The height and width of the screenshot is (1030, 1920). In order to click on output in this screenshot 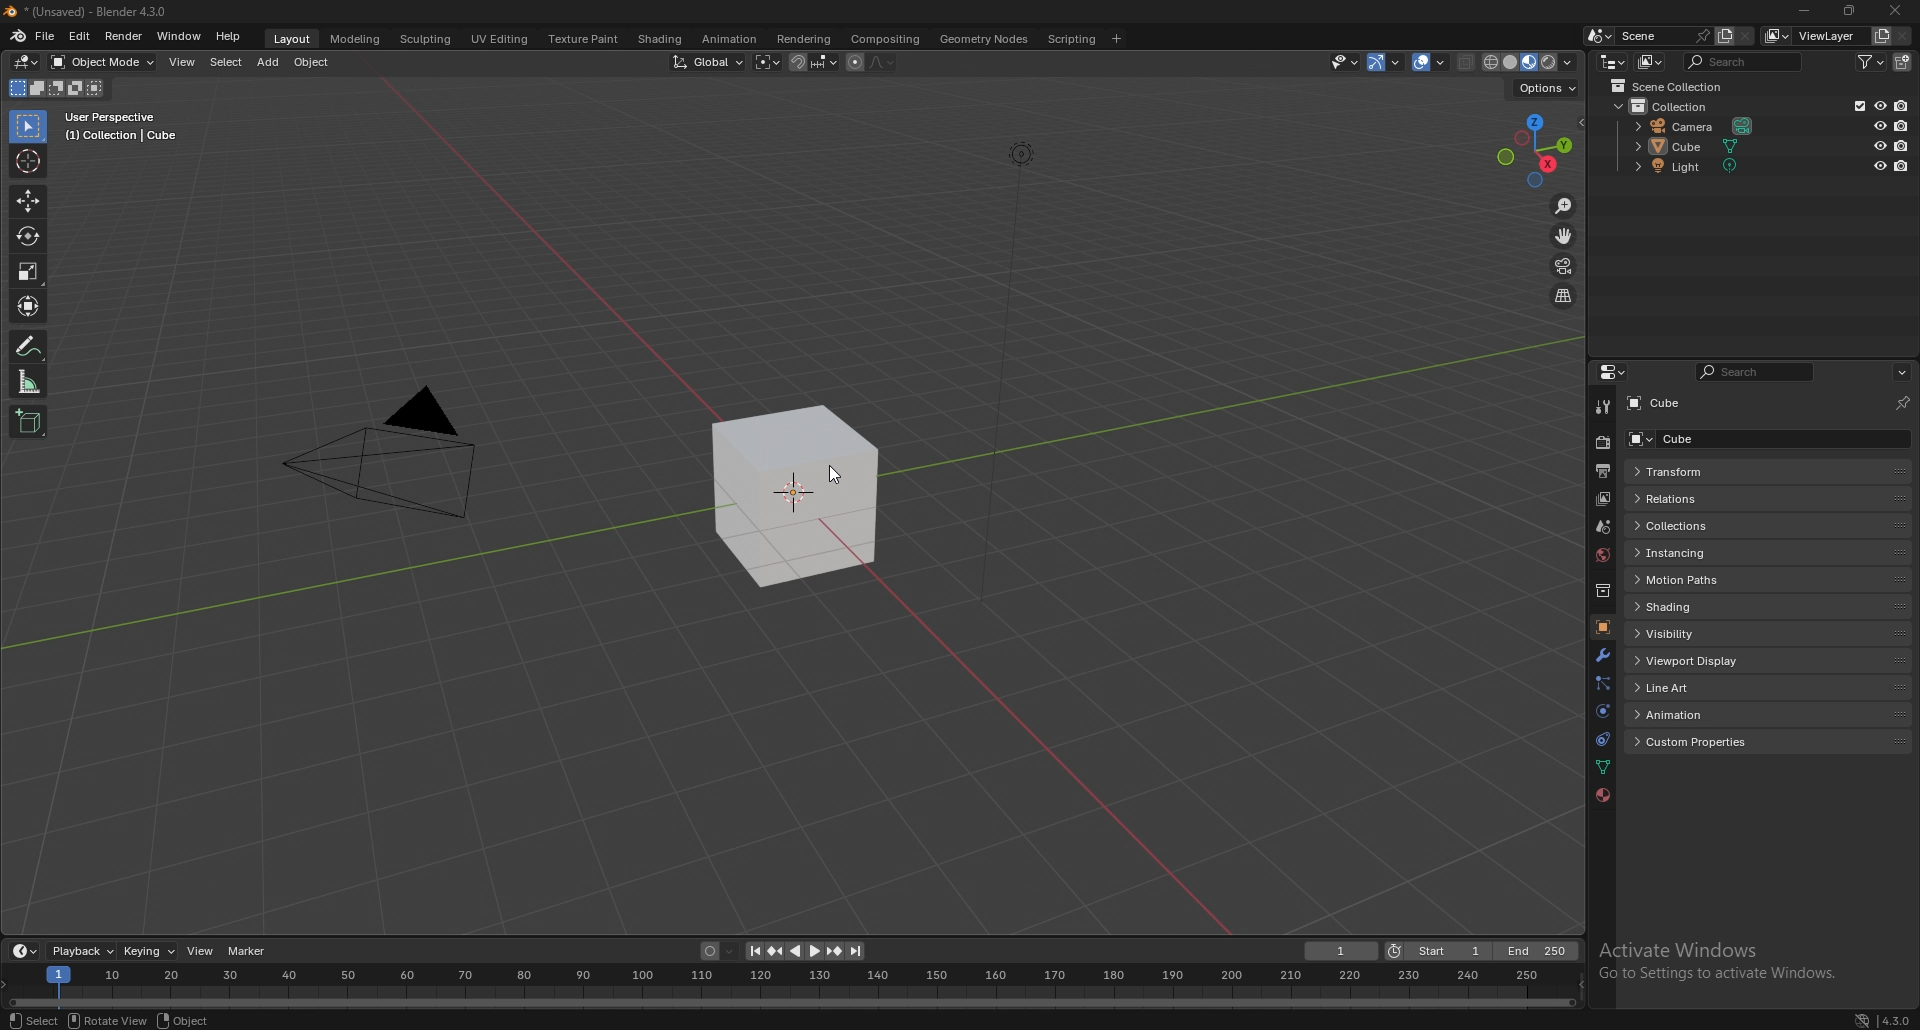, I will do `click(1601, 471)`.